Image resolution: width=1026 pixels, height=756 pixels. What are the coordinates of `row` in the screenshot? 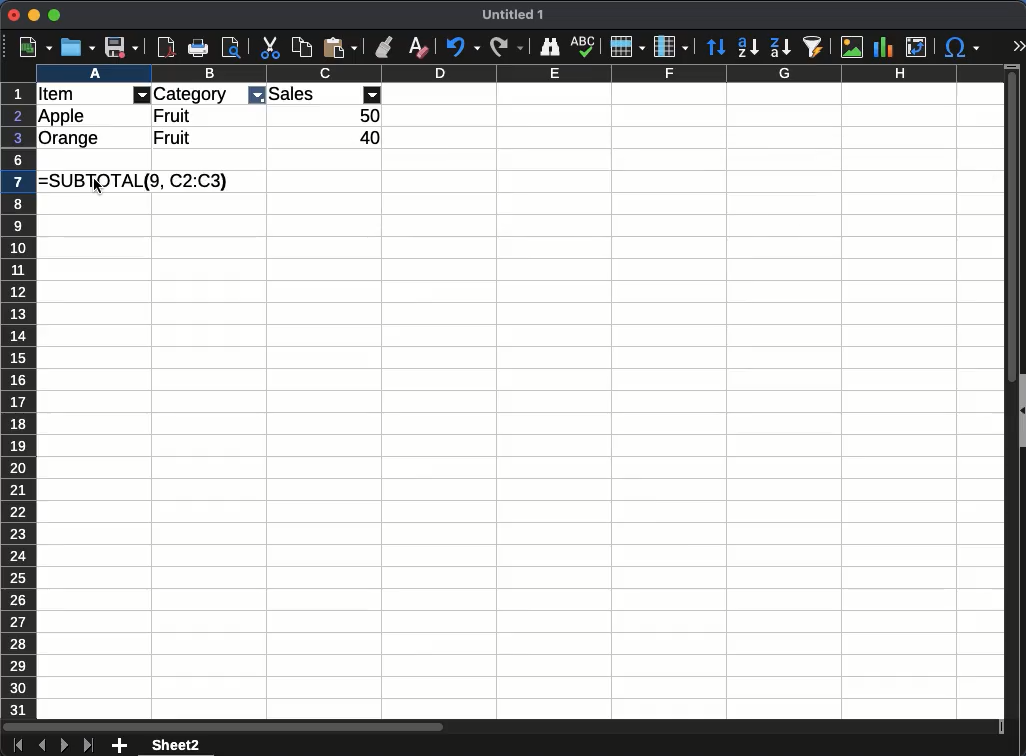 It's located at (625, 49).